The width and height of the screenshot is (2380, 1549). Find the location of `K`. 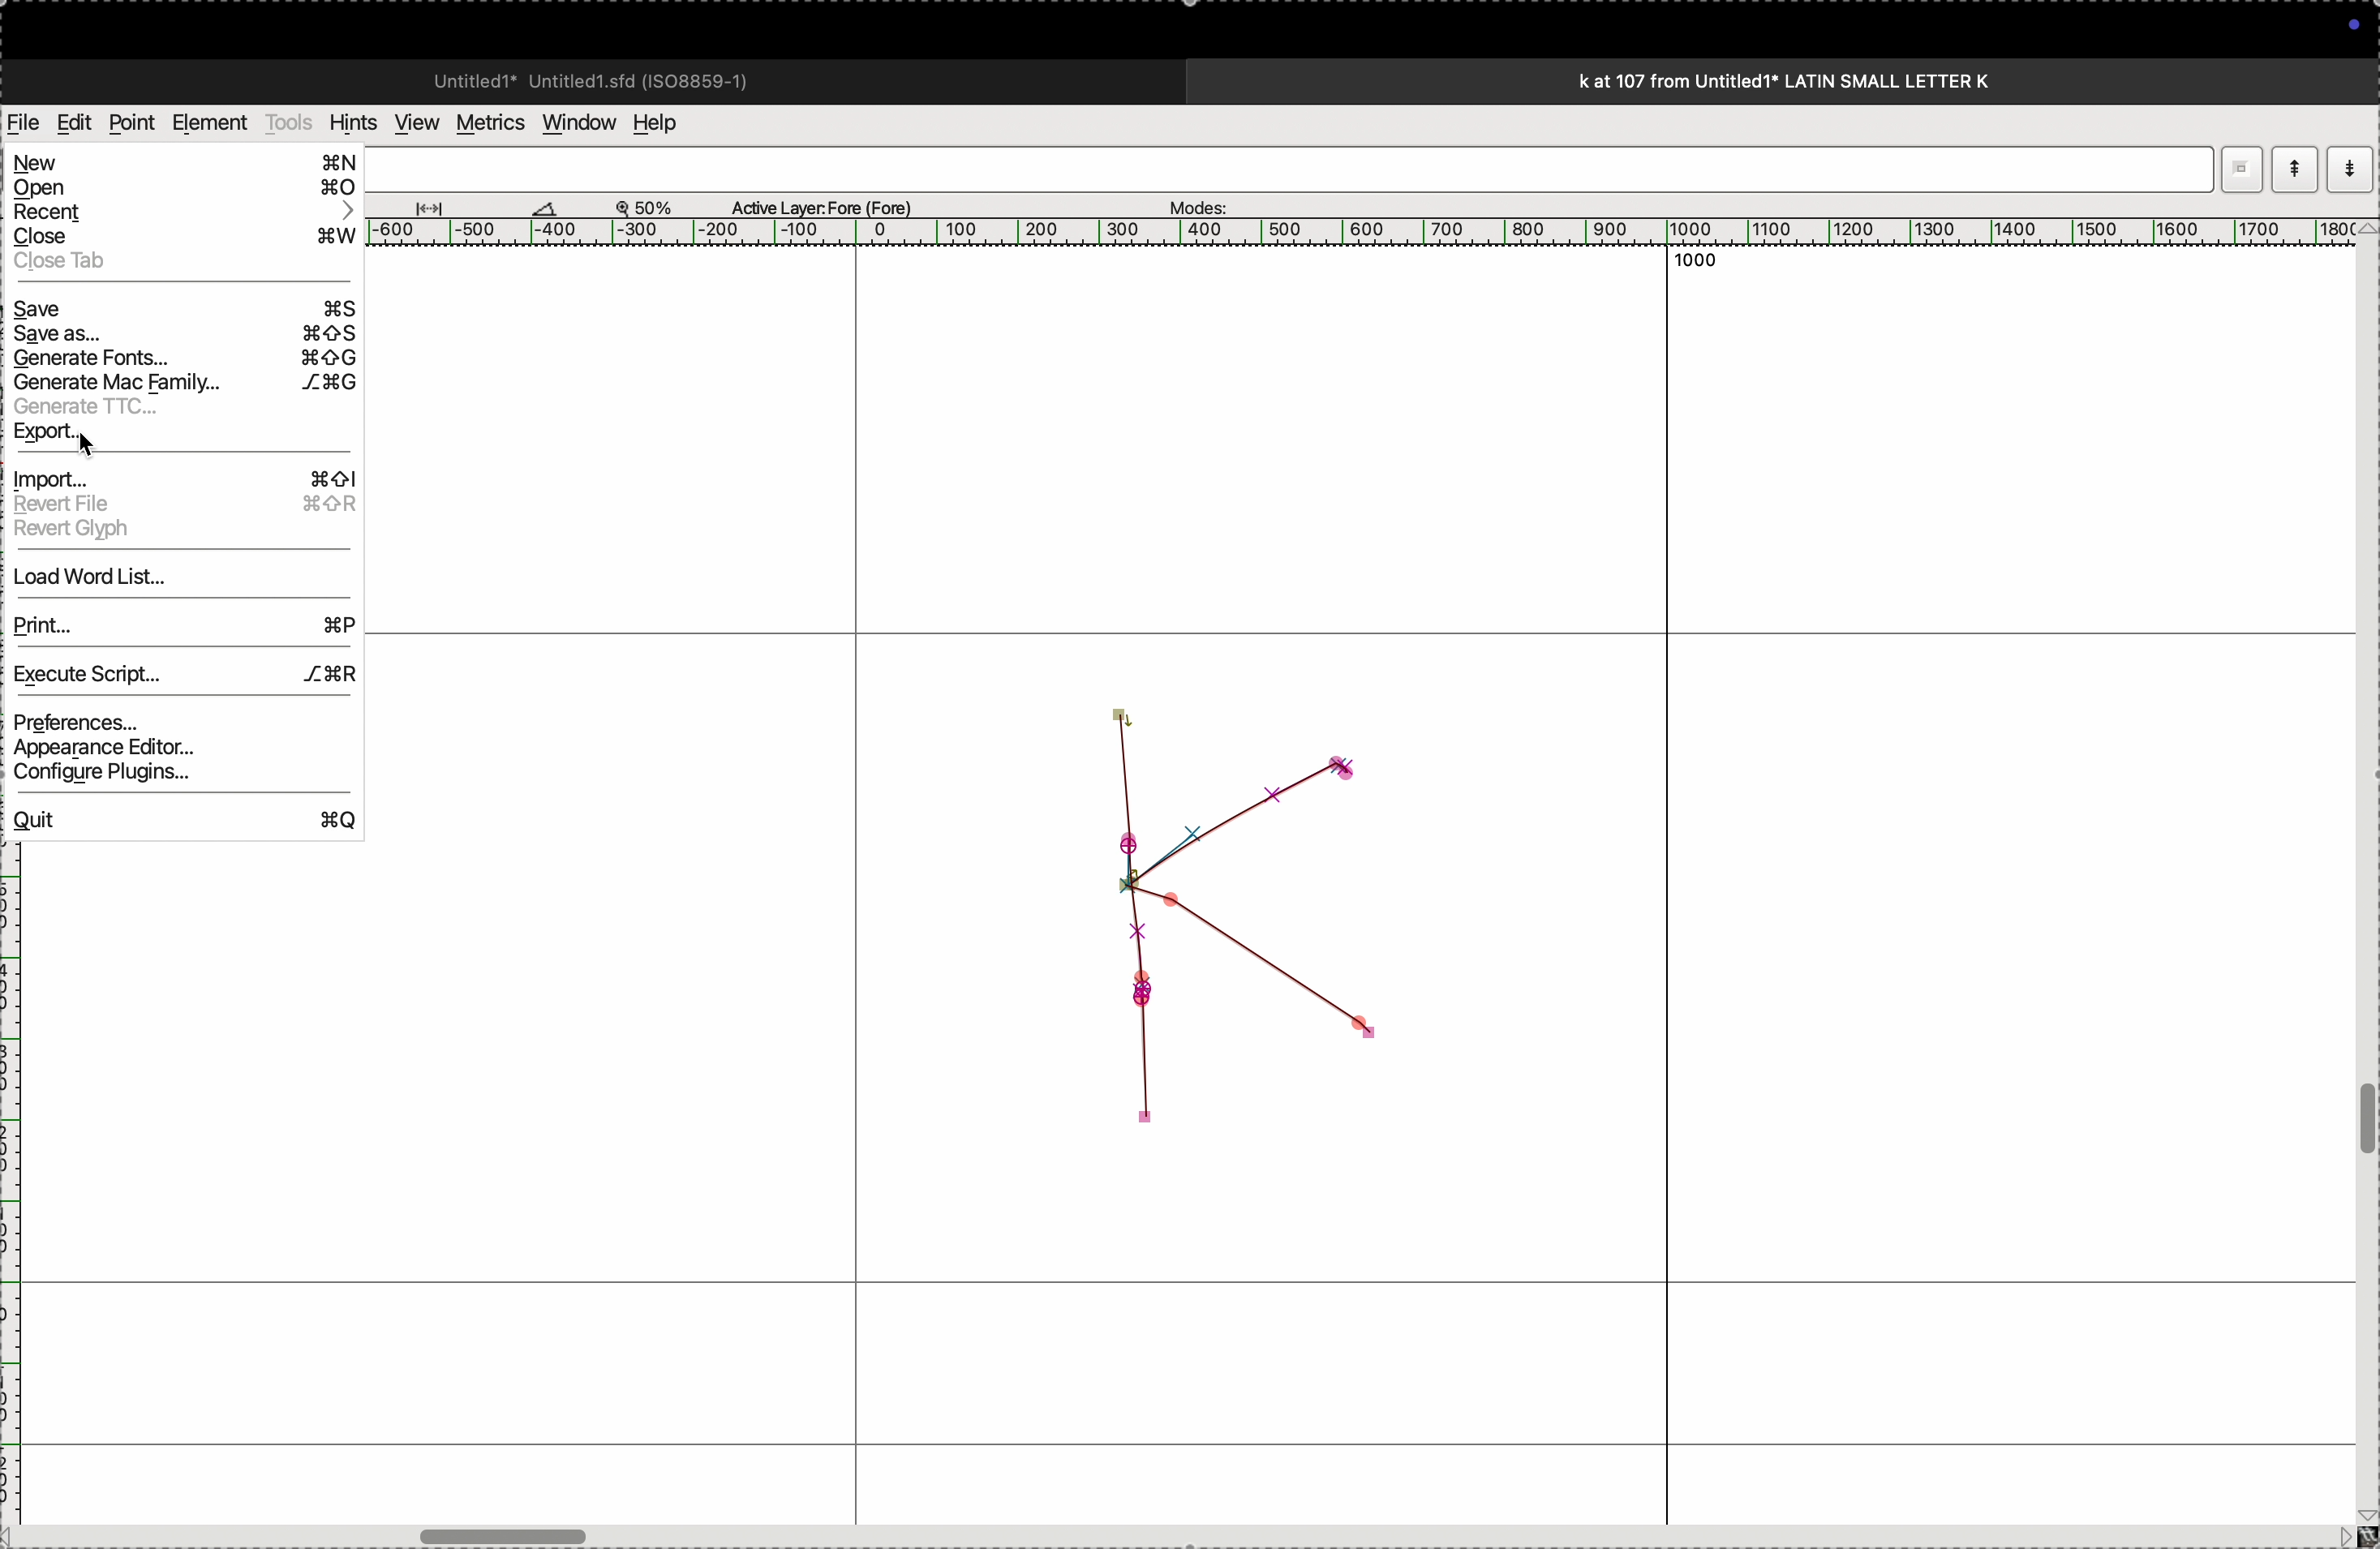

K is located at coordinates (24, 166).